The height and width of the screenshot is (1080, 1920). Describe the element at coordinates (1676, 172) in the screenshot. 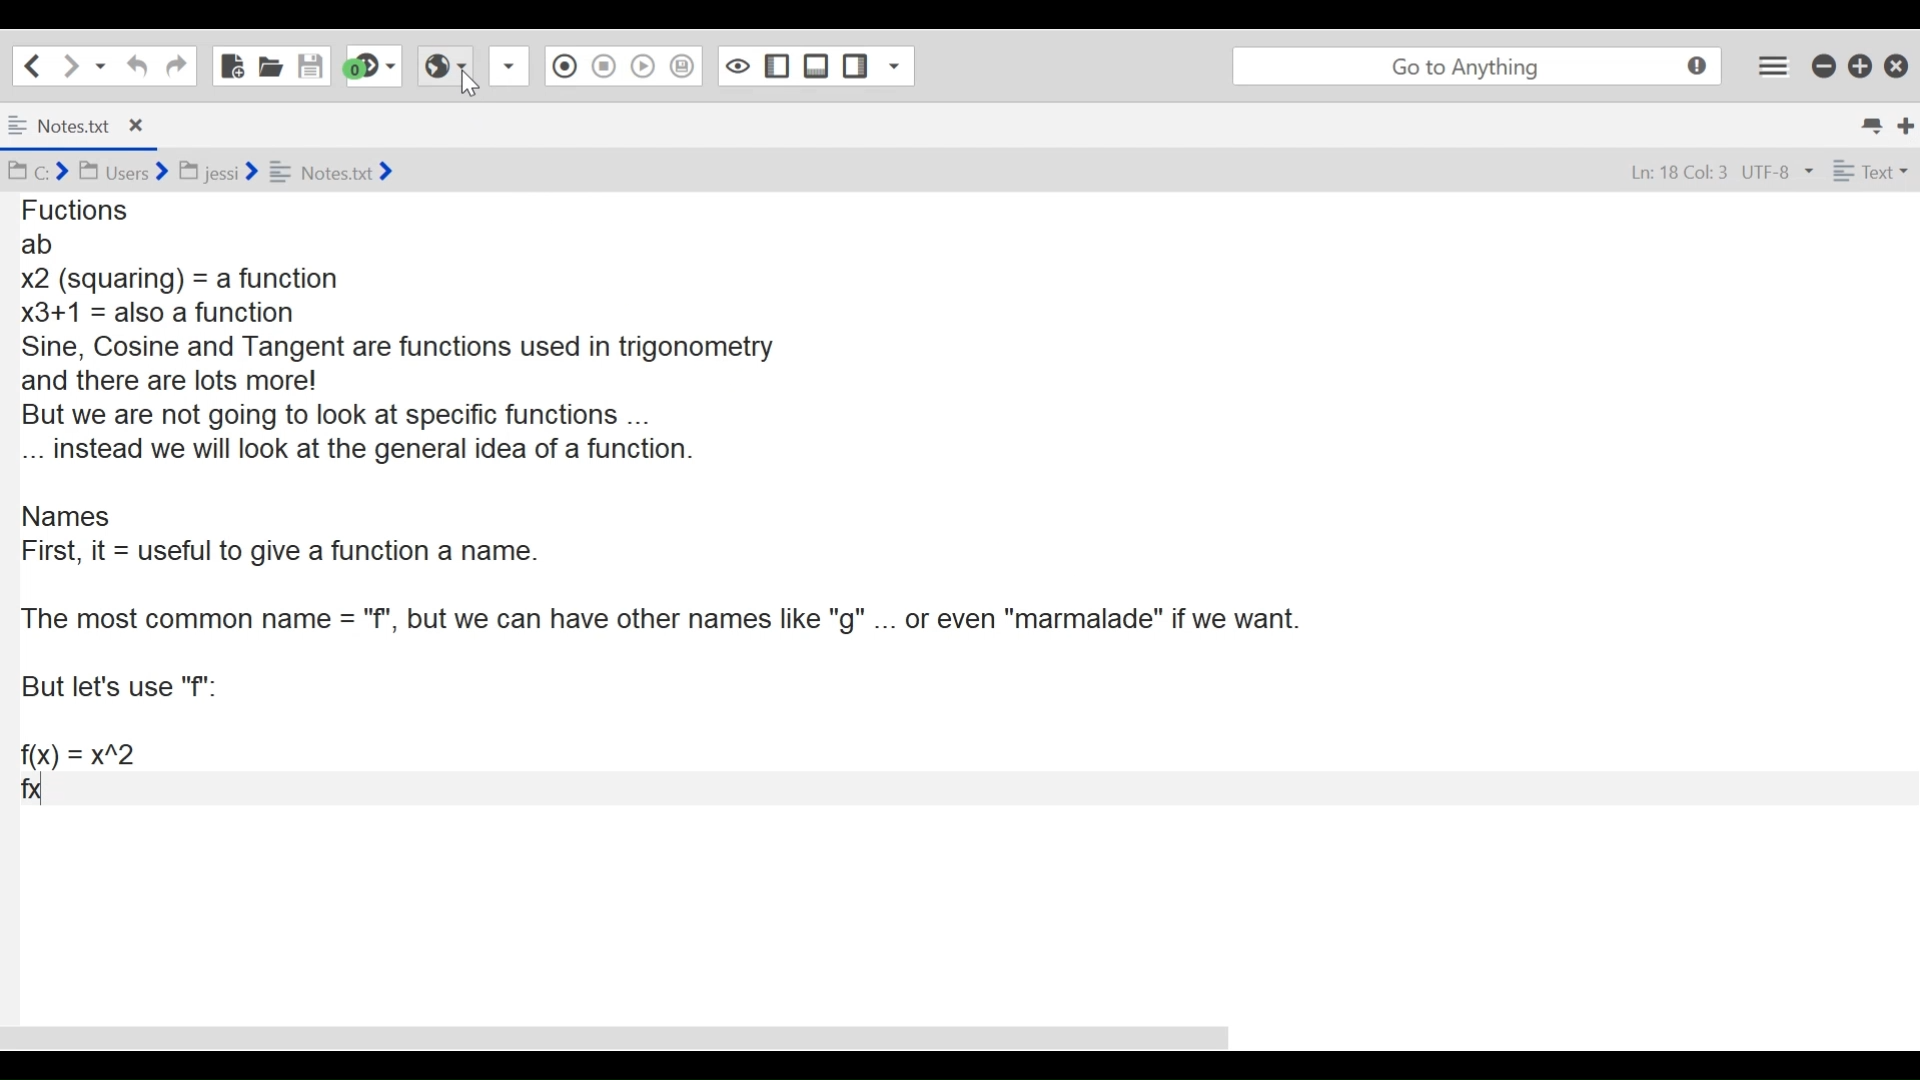

I see `ln: 18 col:3` at that location.